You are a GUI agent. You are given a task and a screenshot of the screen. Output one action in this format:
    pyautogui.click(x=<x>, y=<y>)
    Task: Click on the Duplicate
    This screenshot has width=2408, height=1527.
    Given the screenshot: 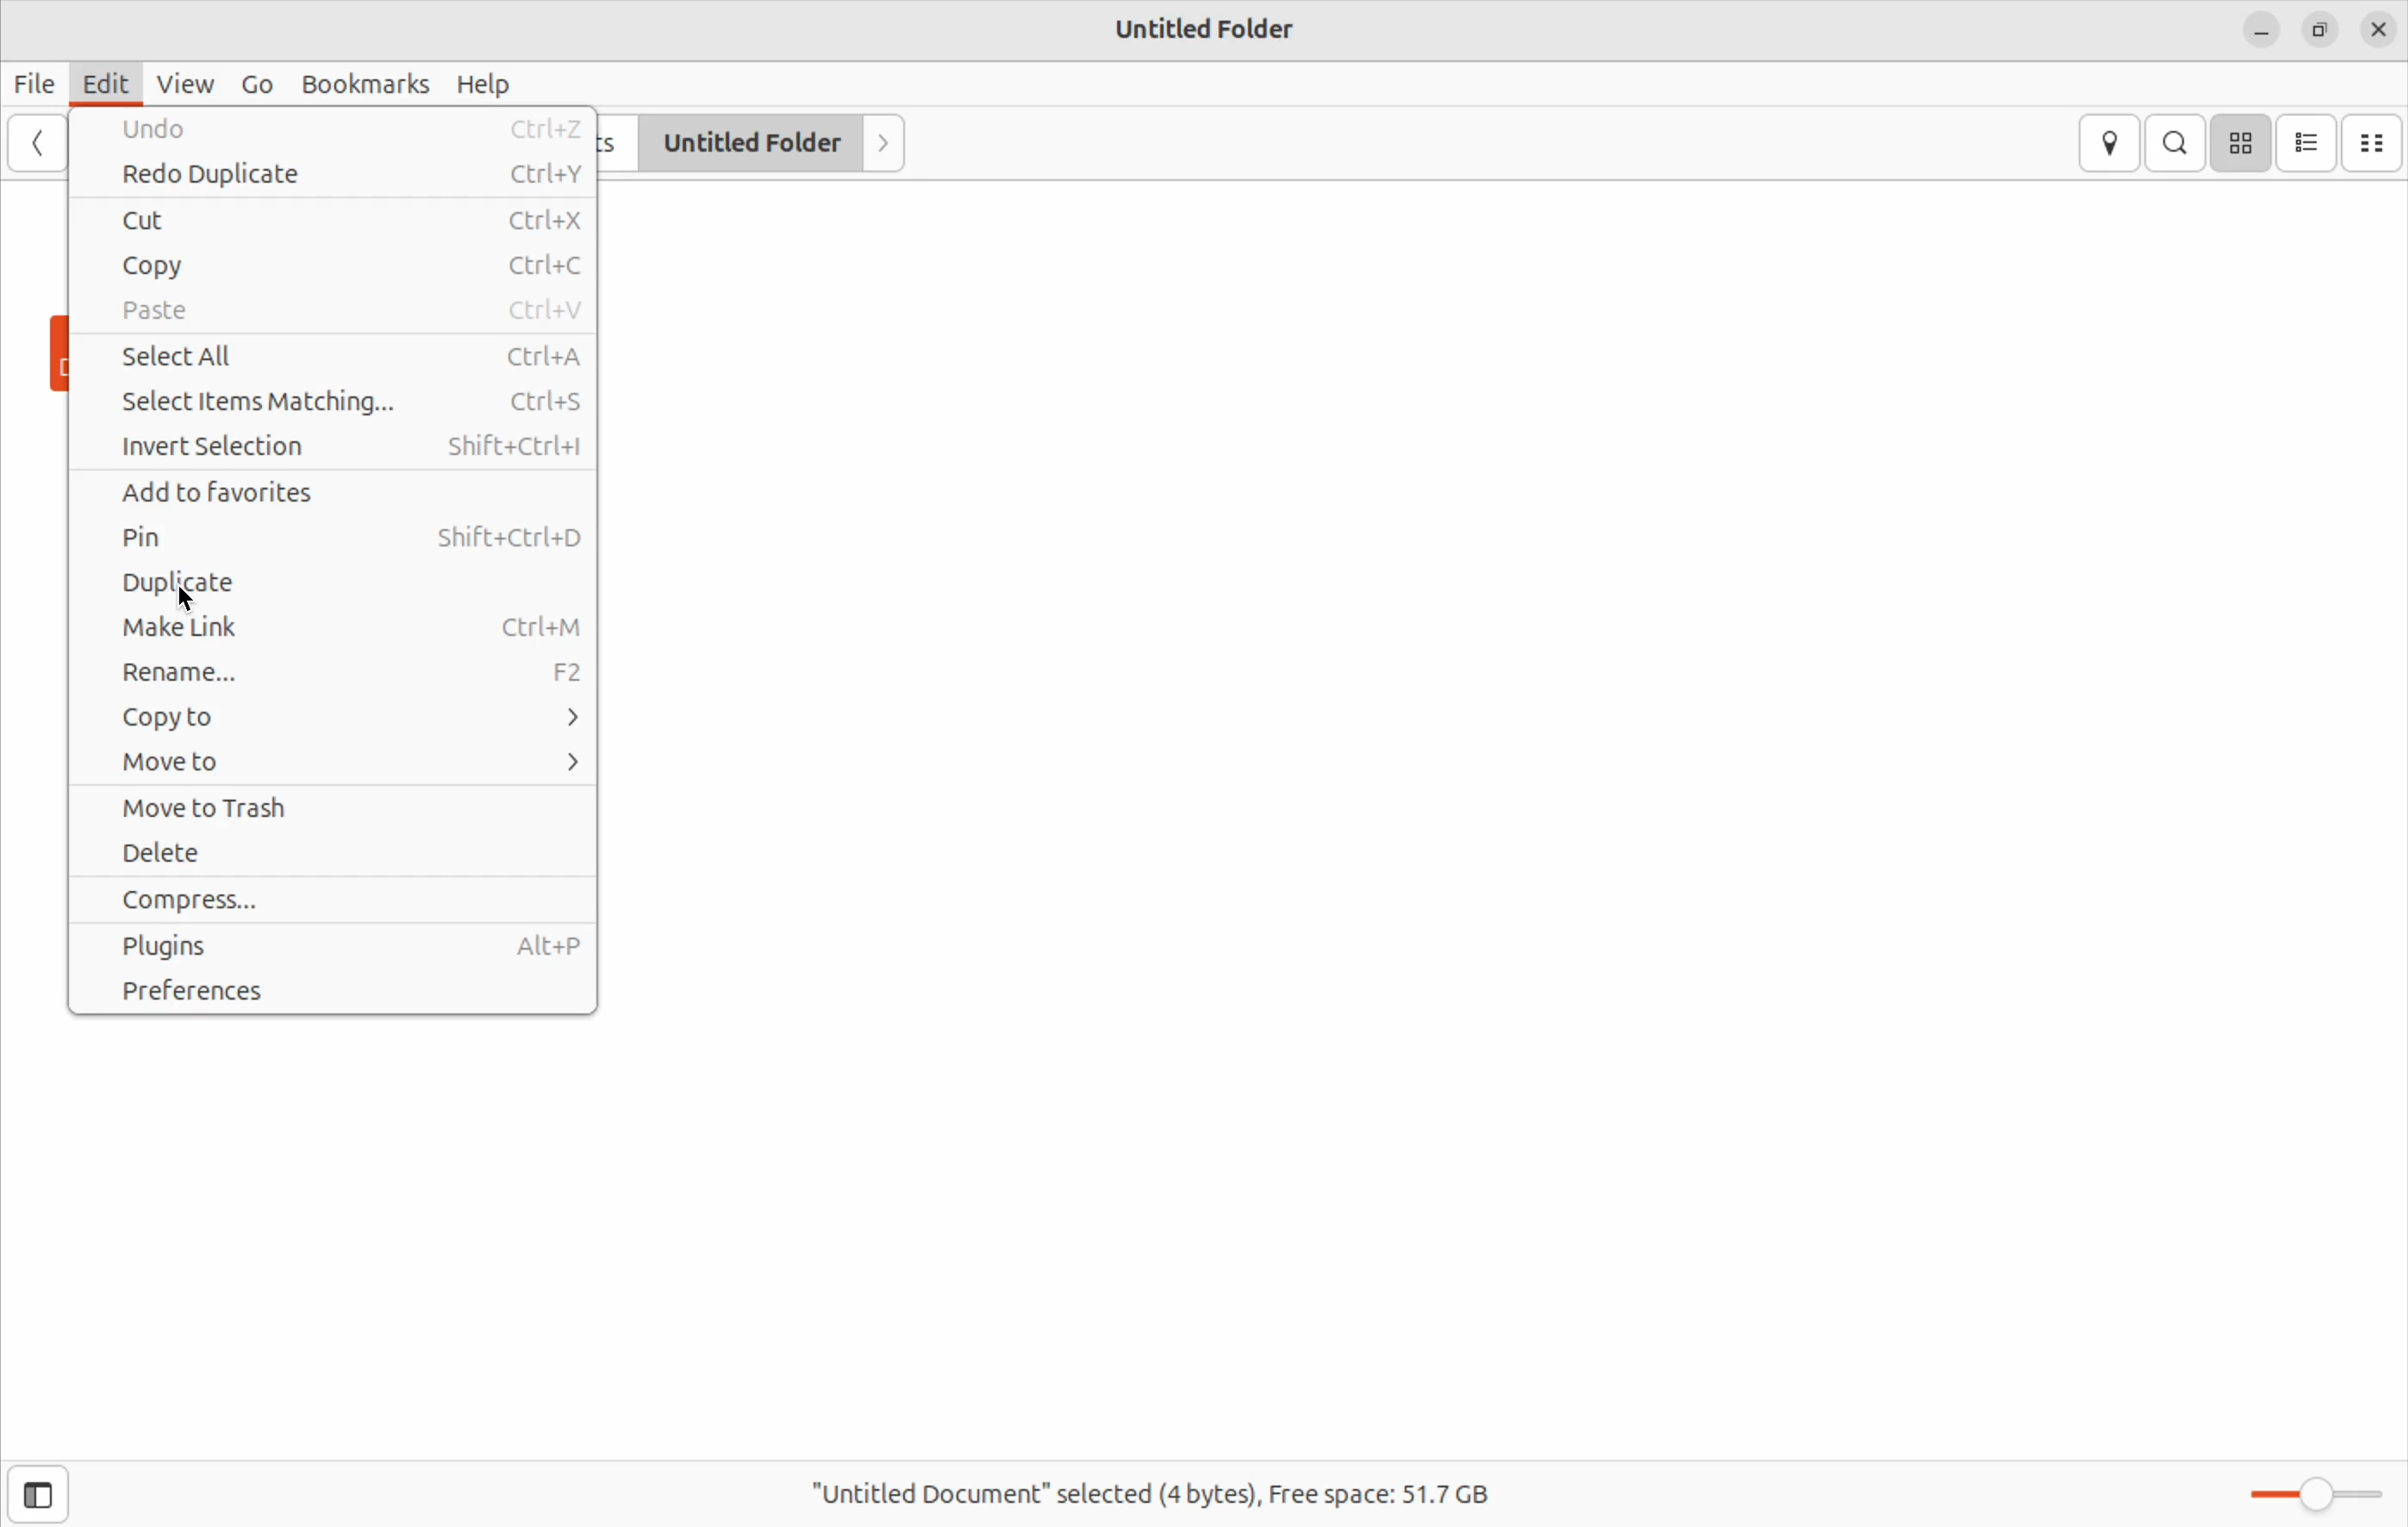 What is the action you would take?
    pyautogui.click(x=329, y=588)
    